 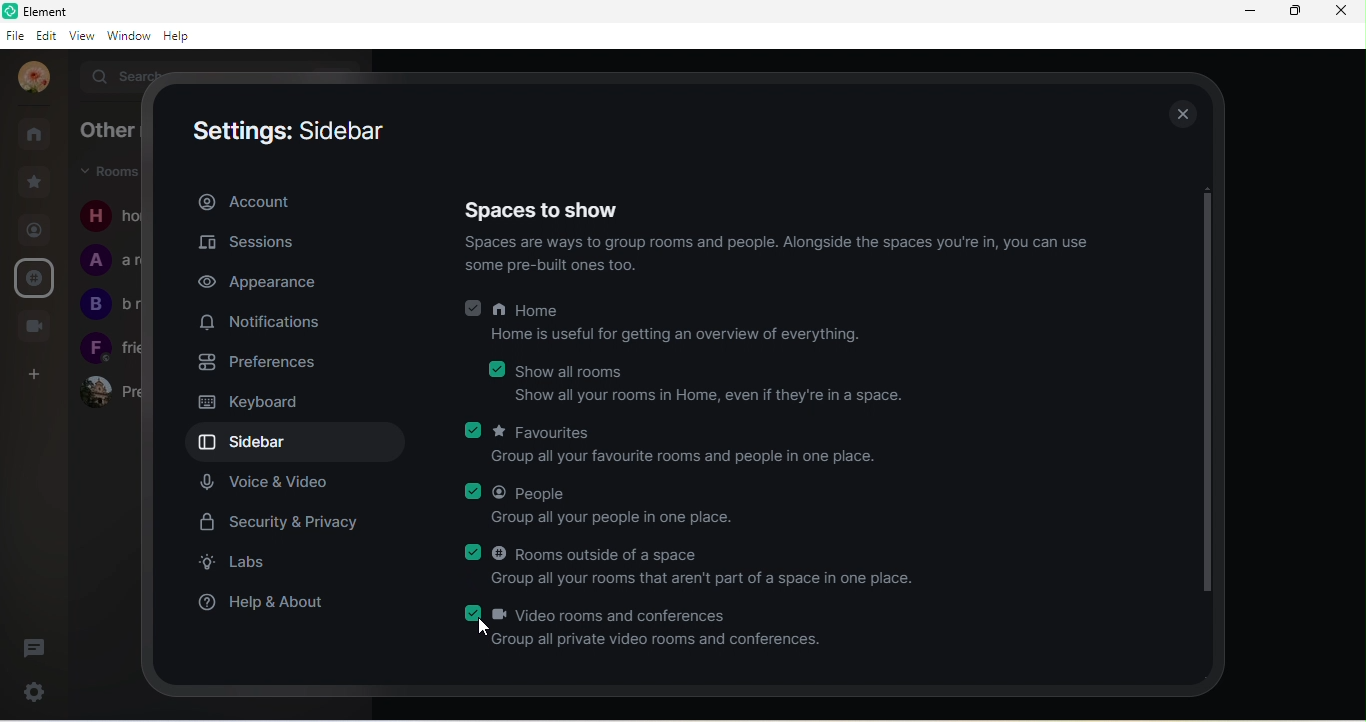 What do you see at coordinates (35, 277) in the screenshot?
I see `public room` at bounding box center [35, 277].